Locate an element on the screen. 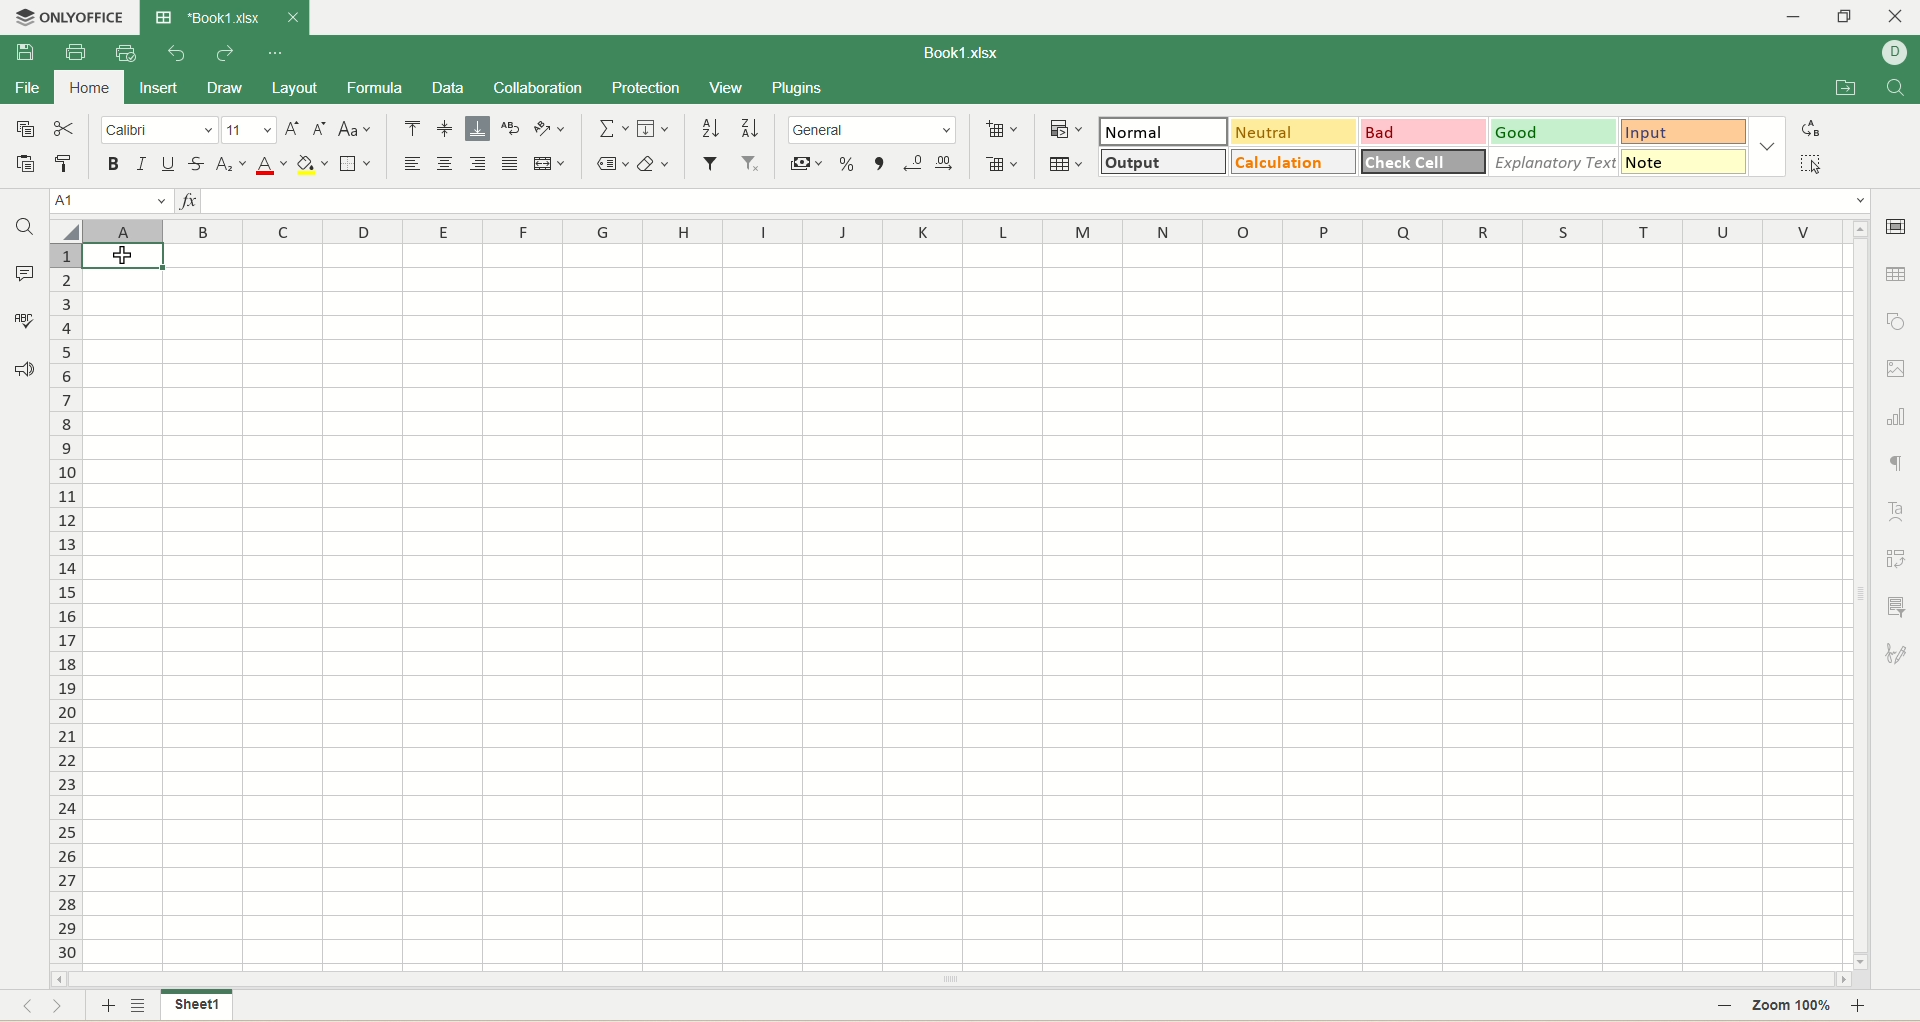  close is located at coordinates (292, 20).